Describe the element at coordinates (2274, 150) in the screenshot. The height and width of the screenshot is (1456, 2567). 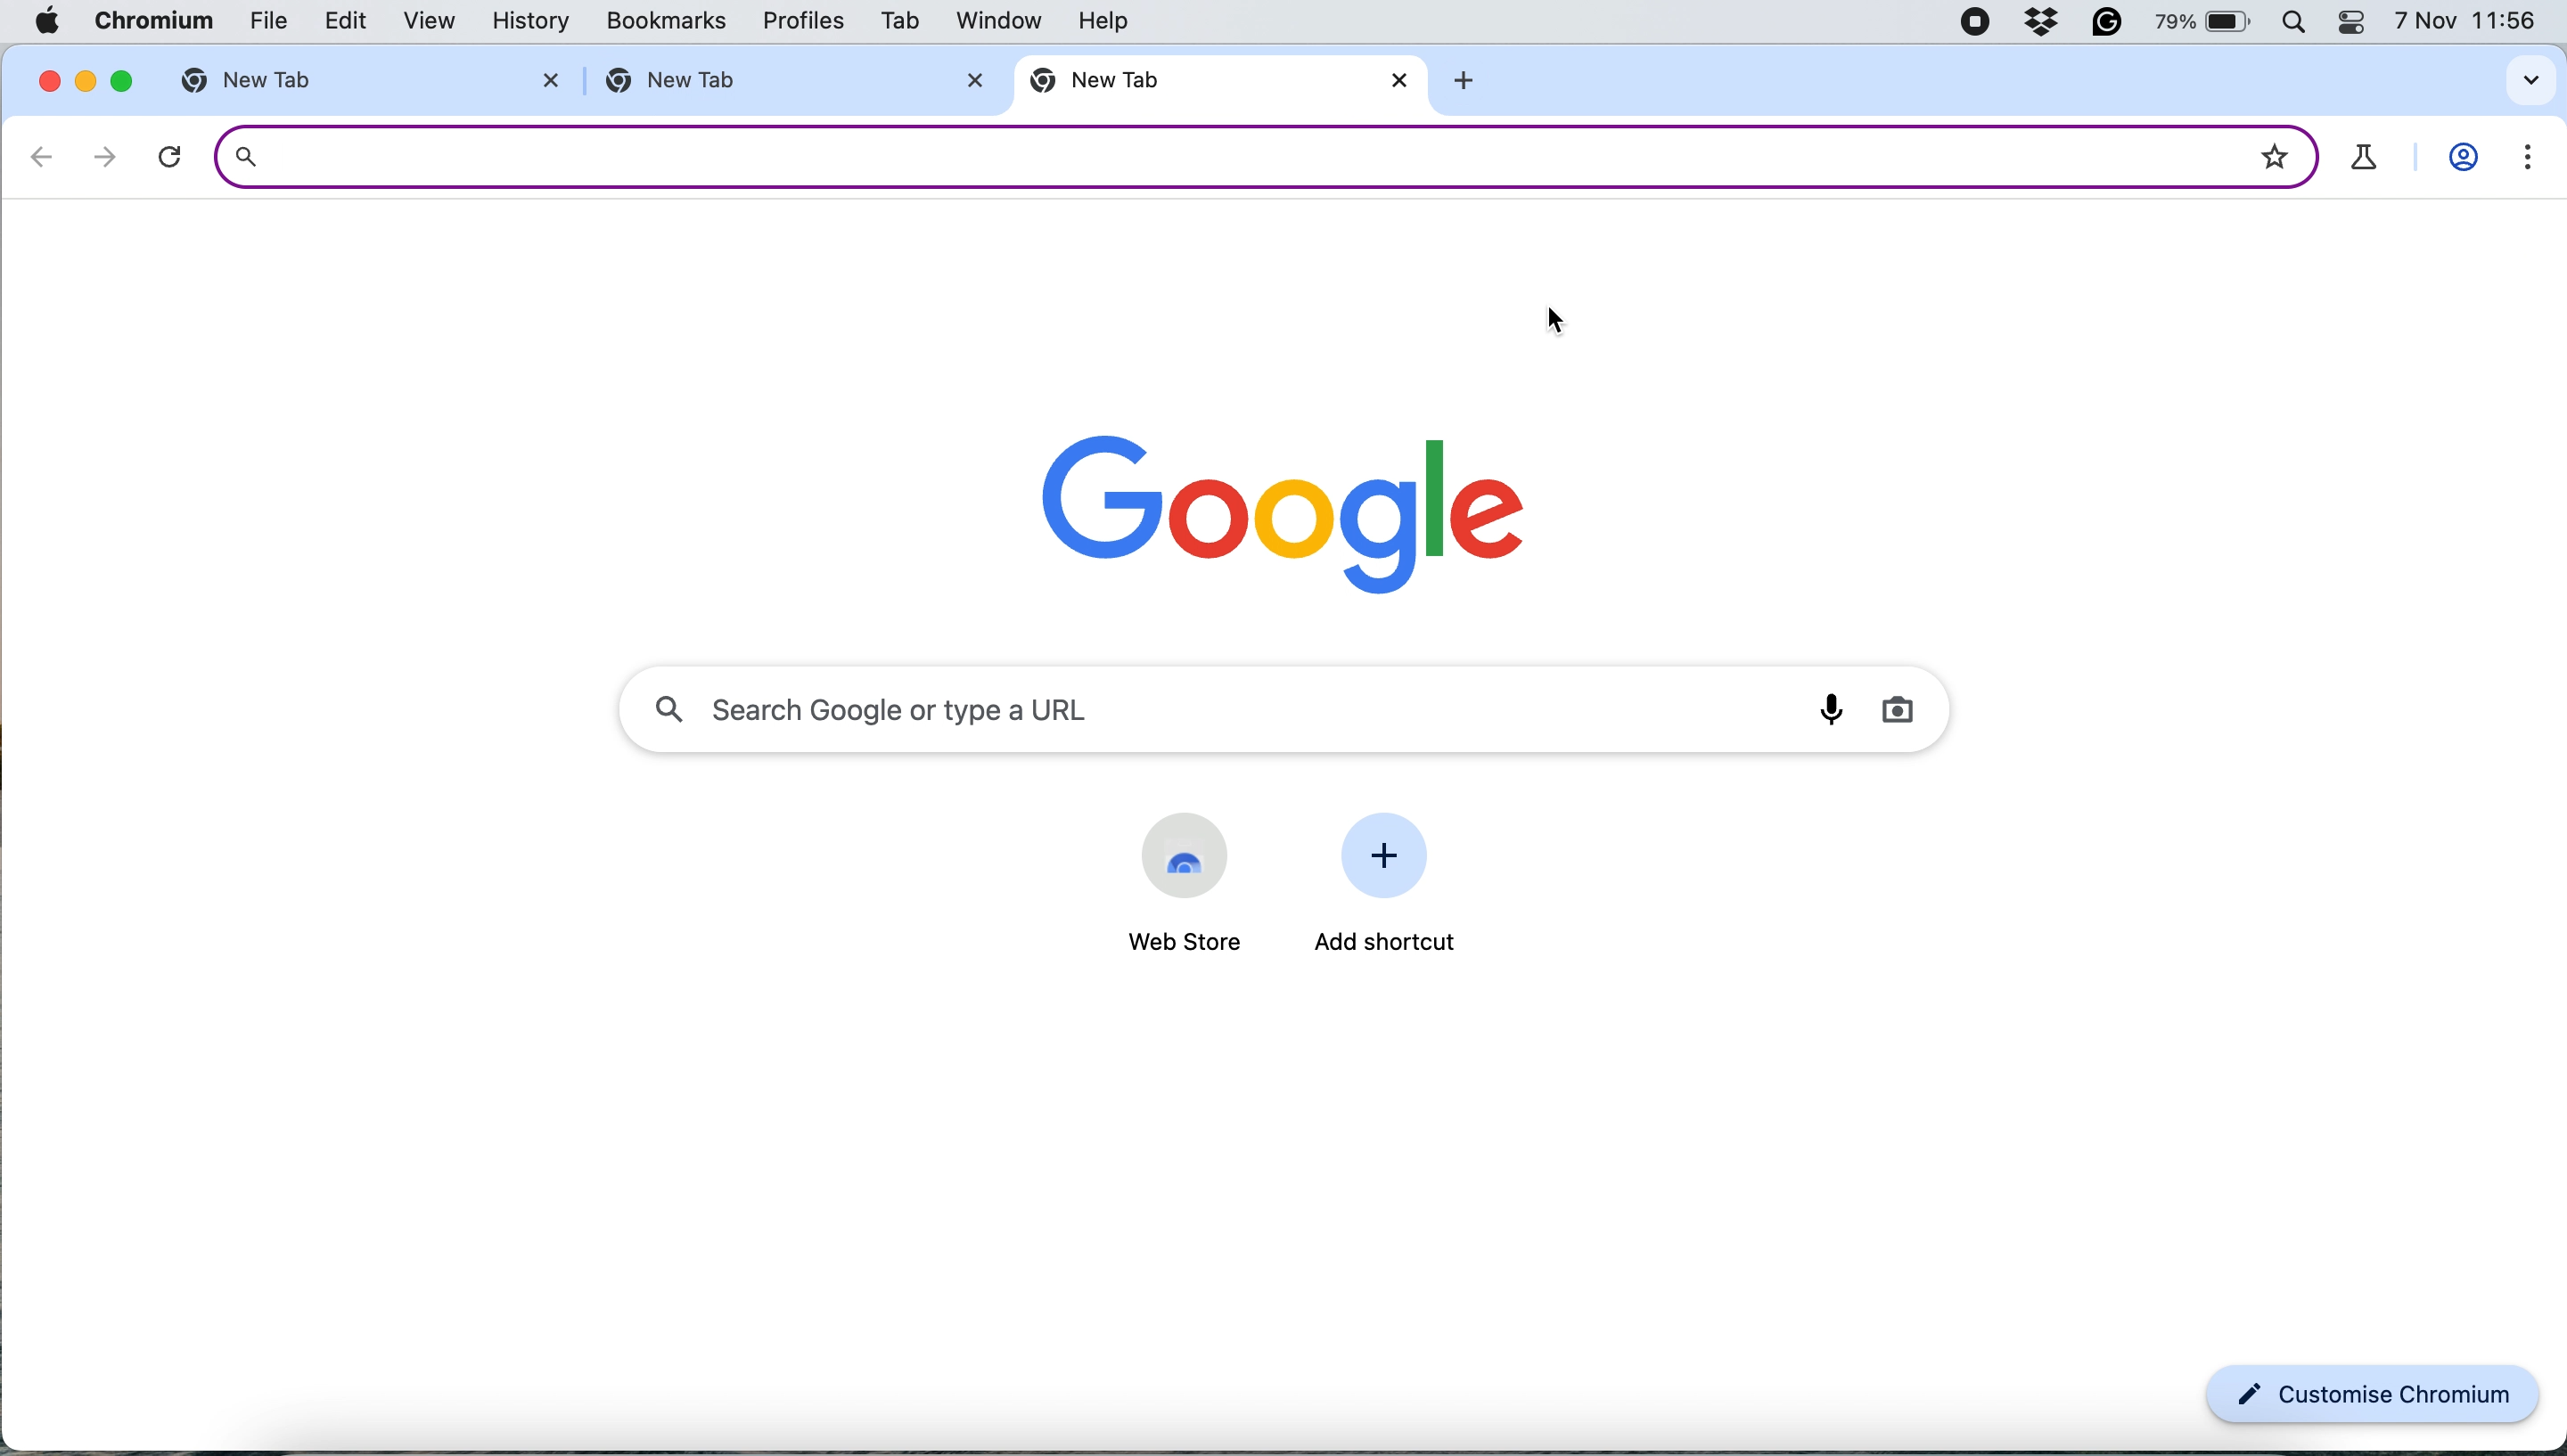
I see `bookmark` at that location.